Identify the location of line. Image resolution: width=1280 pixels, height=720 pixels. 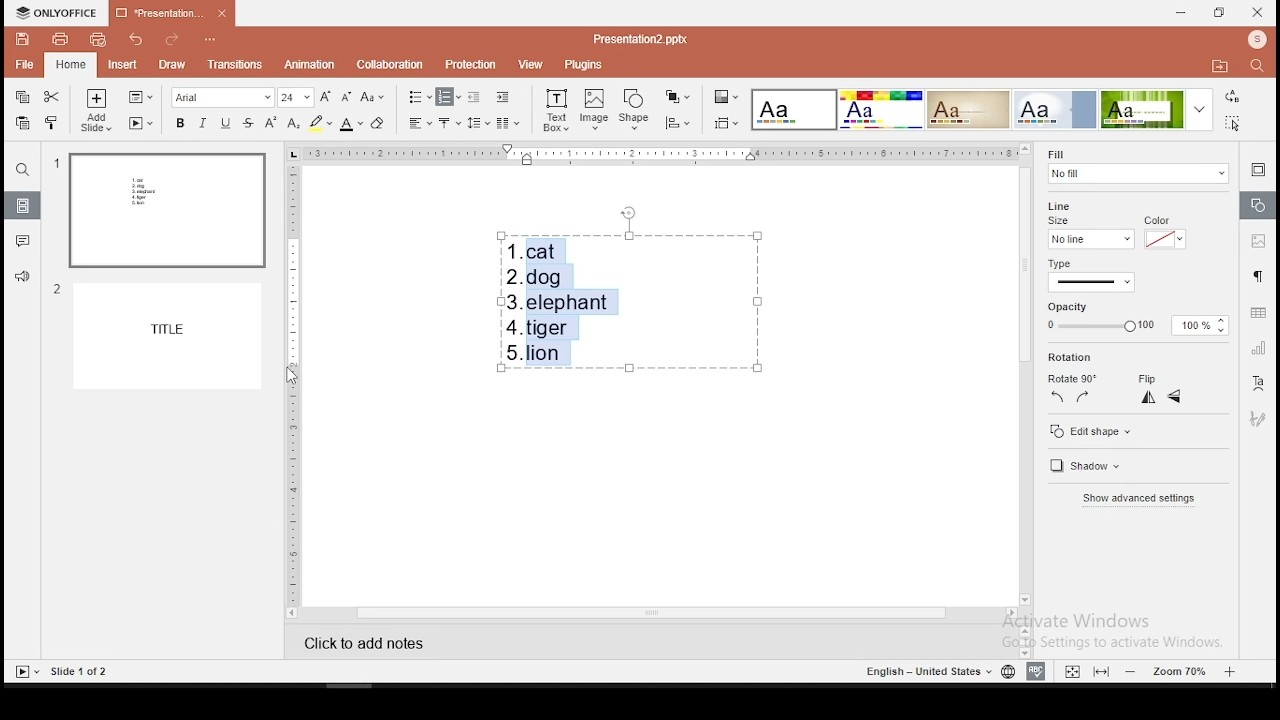
(1068, 201).